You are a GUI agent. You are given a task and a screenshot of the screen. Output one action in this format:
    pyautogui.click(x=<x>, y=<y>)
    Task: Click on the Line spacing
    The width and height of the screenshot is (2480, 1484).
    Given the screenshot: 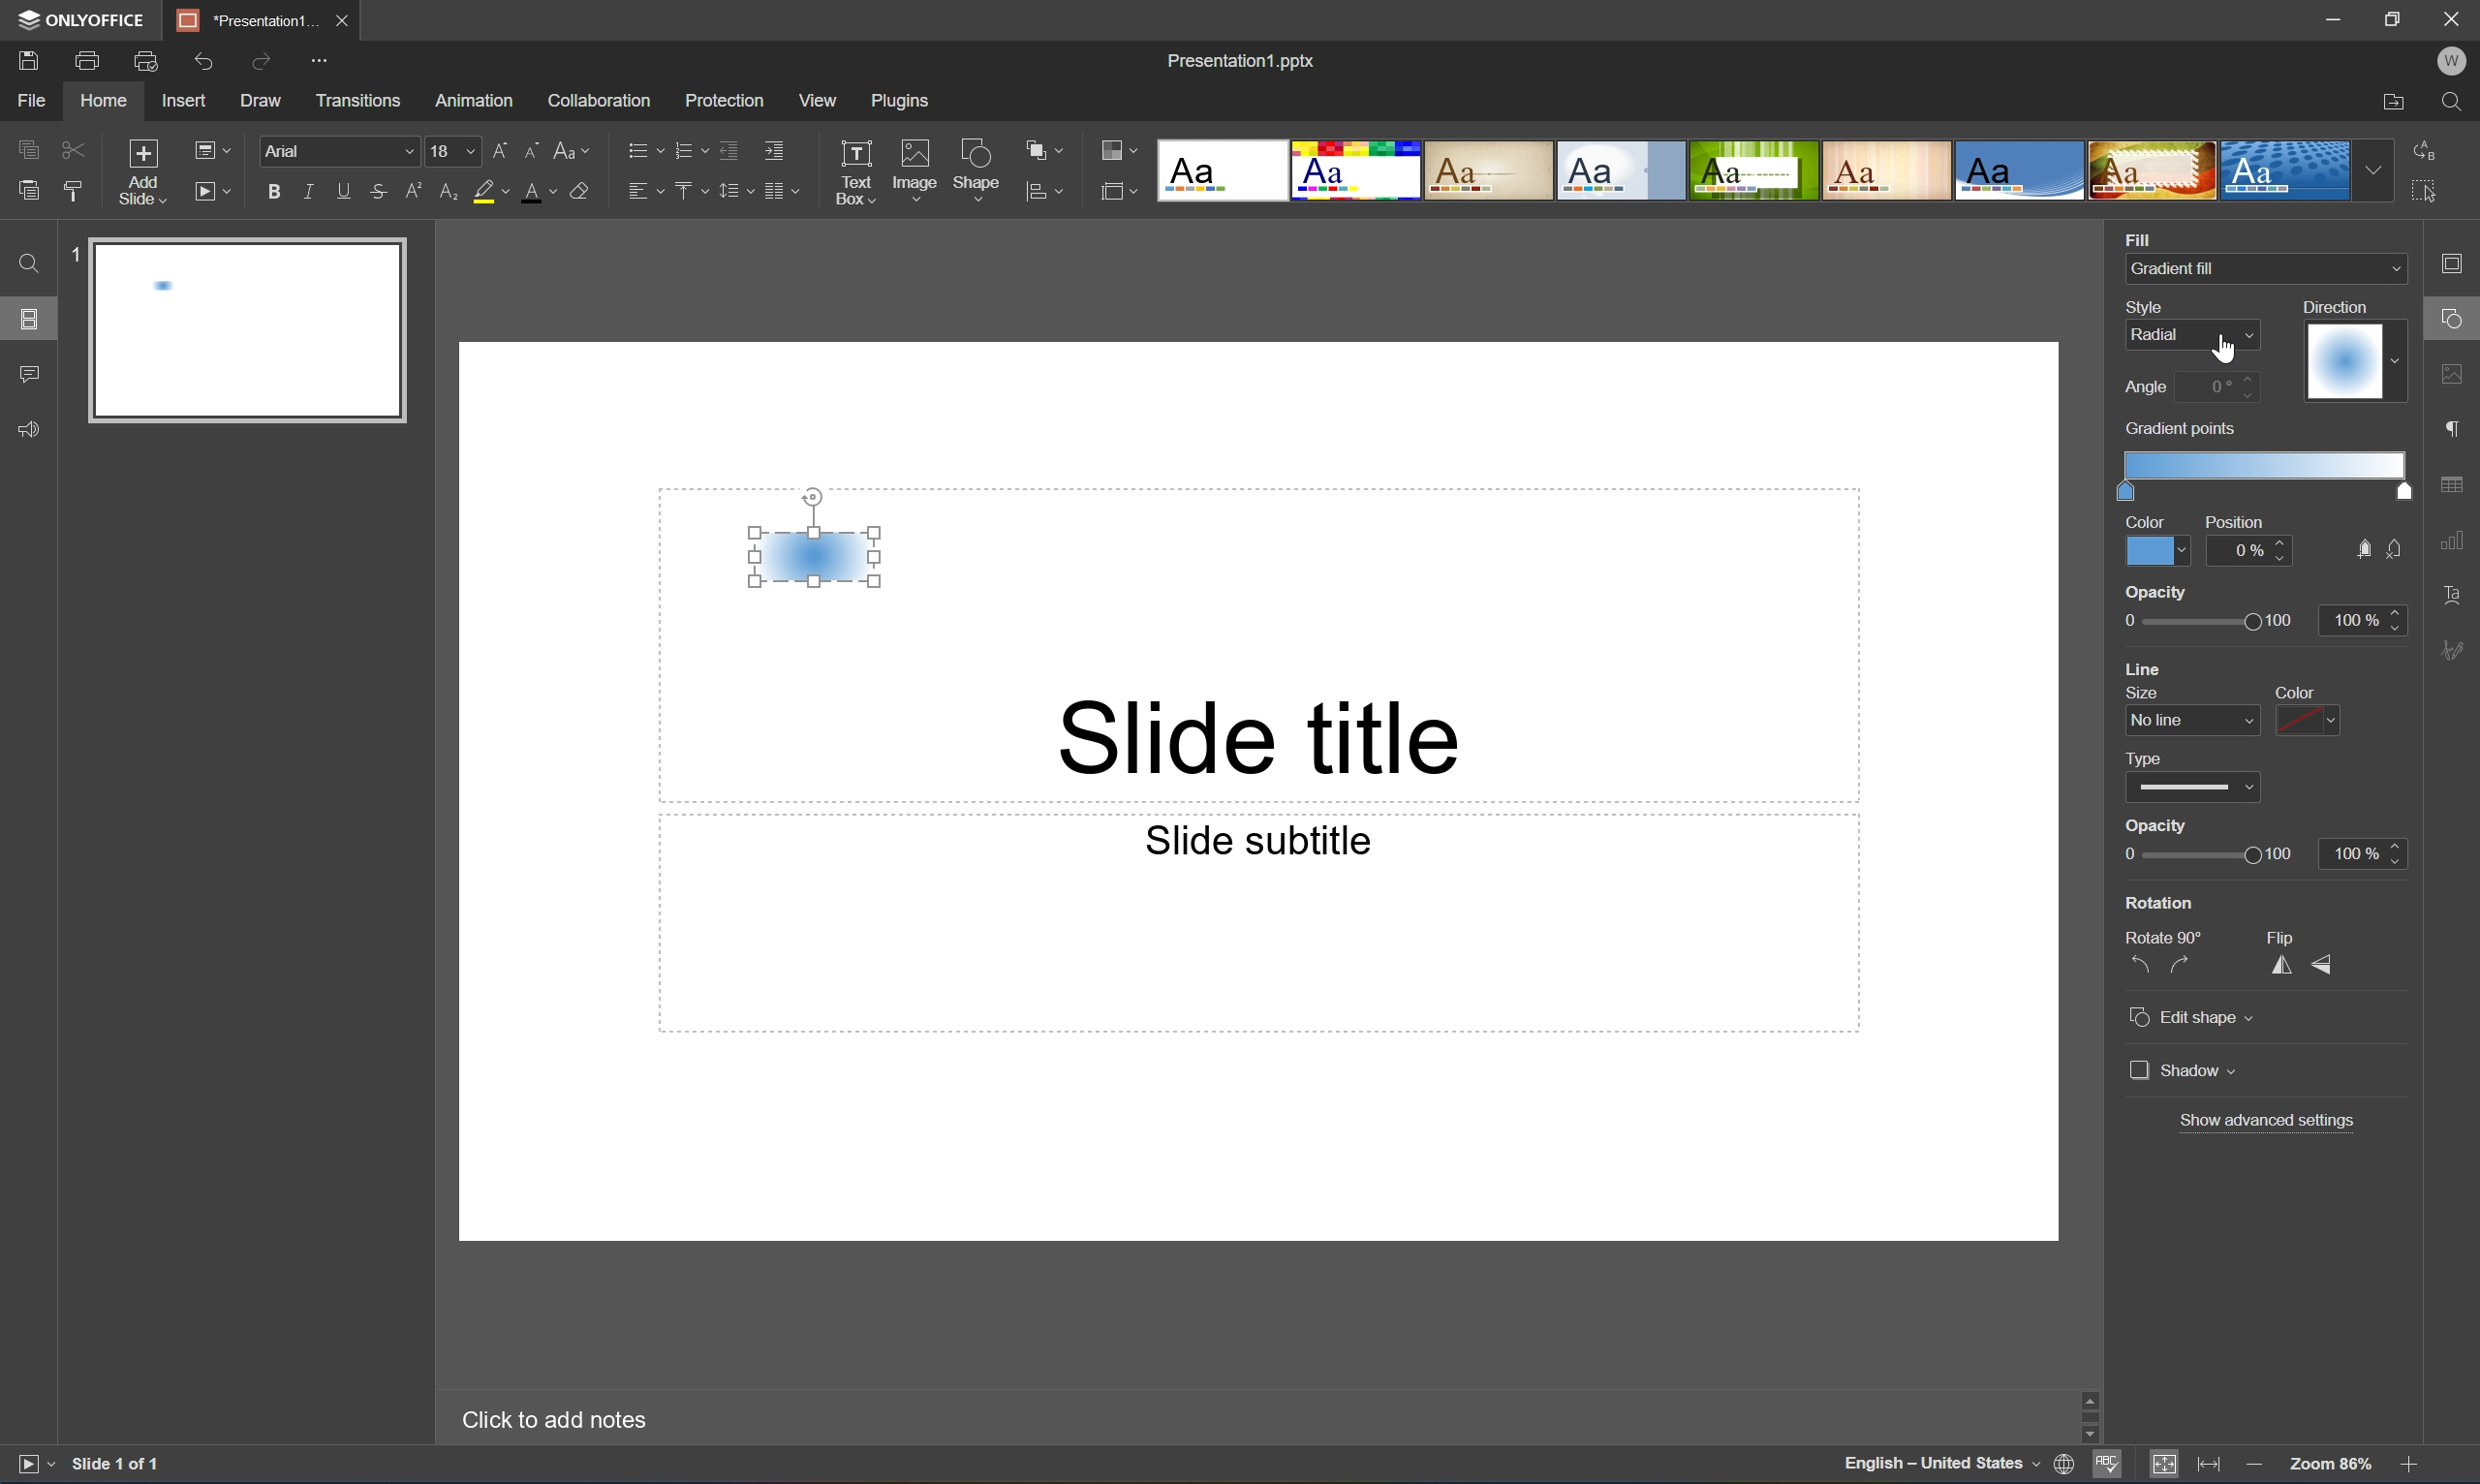 What is the action you would take?
    pyautogui.click(x=733, y=191)
    